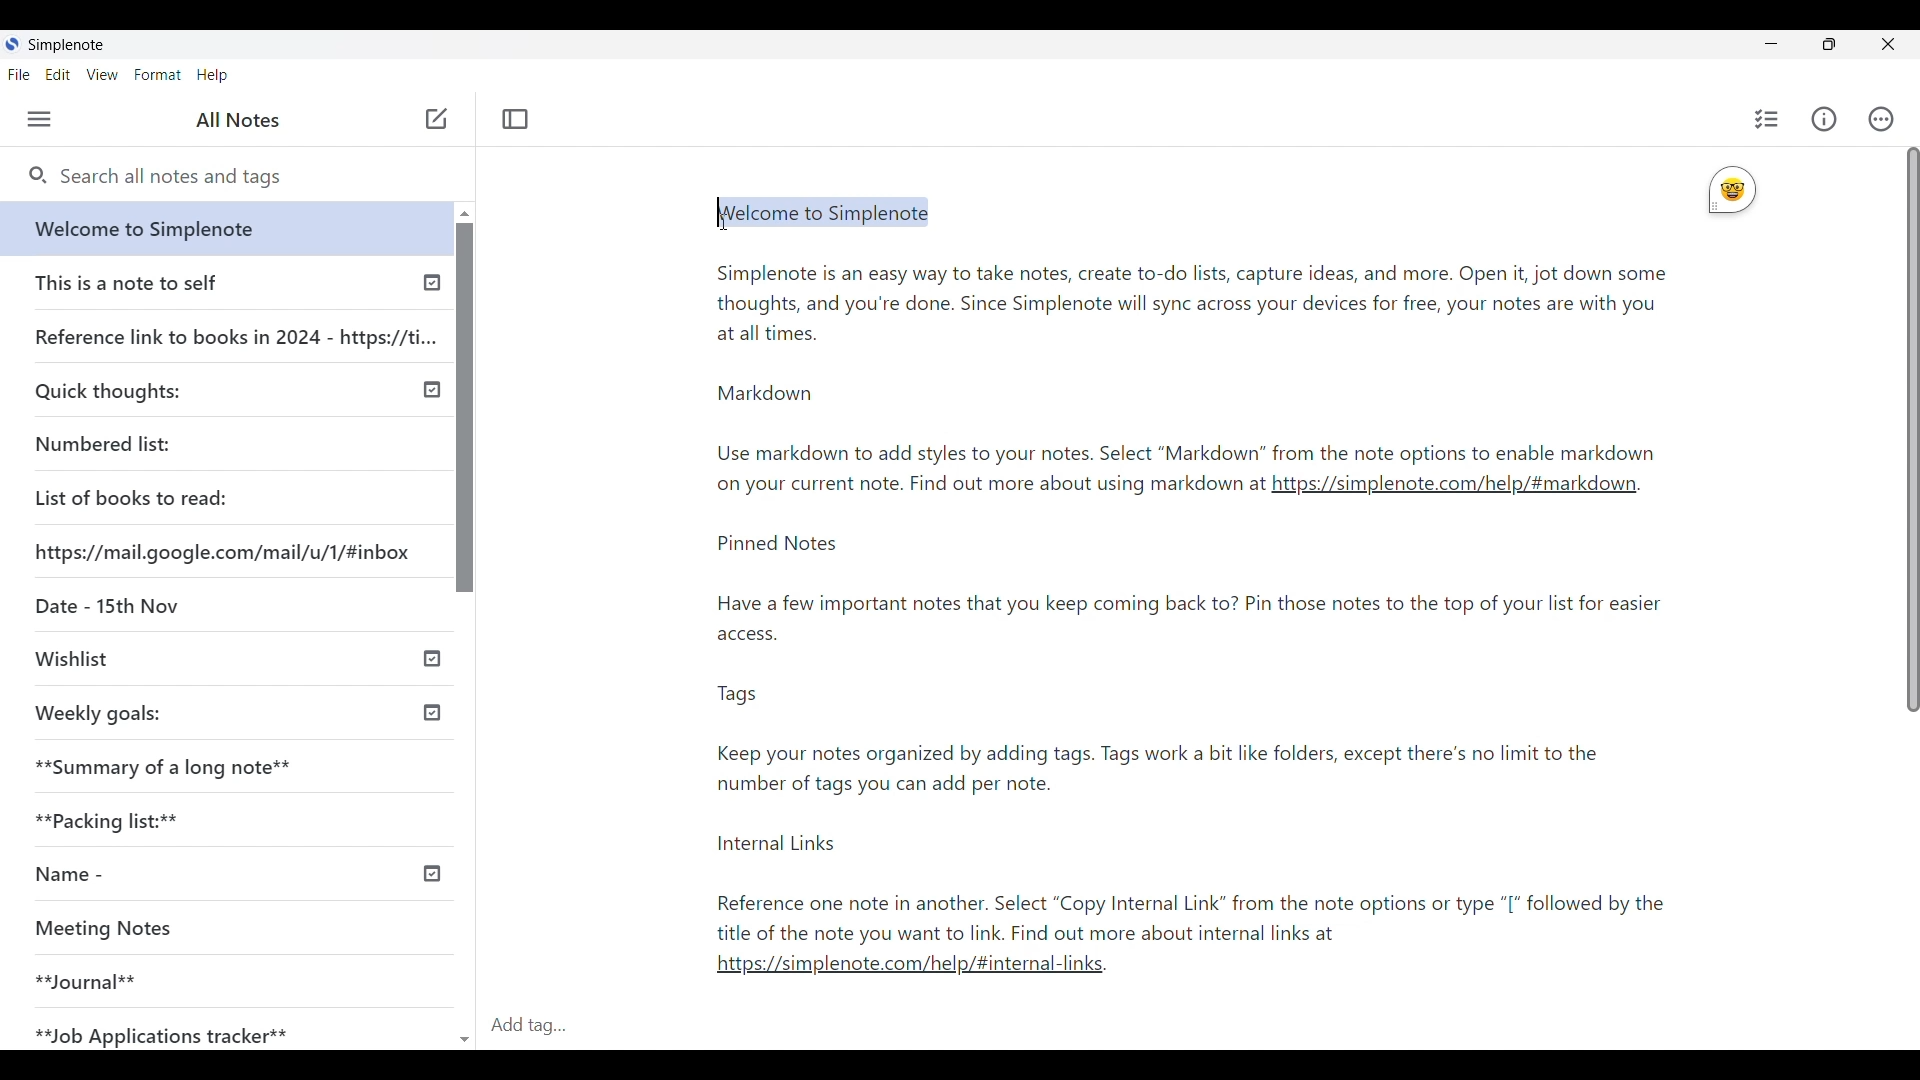 The height and width of the screenshot is (1080, 1920). What do you see at coordinates (515, 119) in the screenshot?
I see `Toggle focus mode` at bounding box center [515, 119].